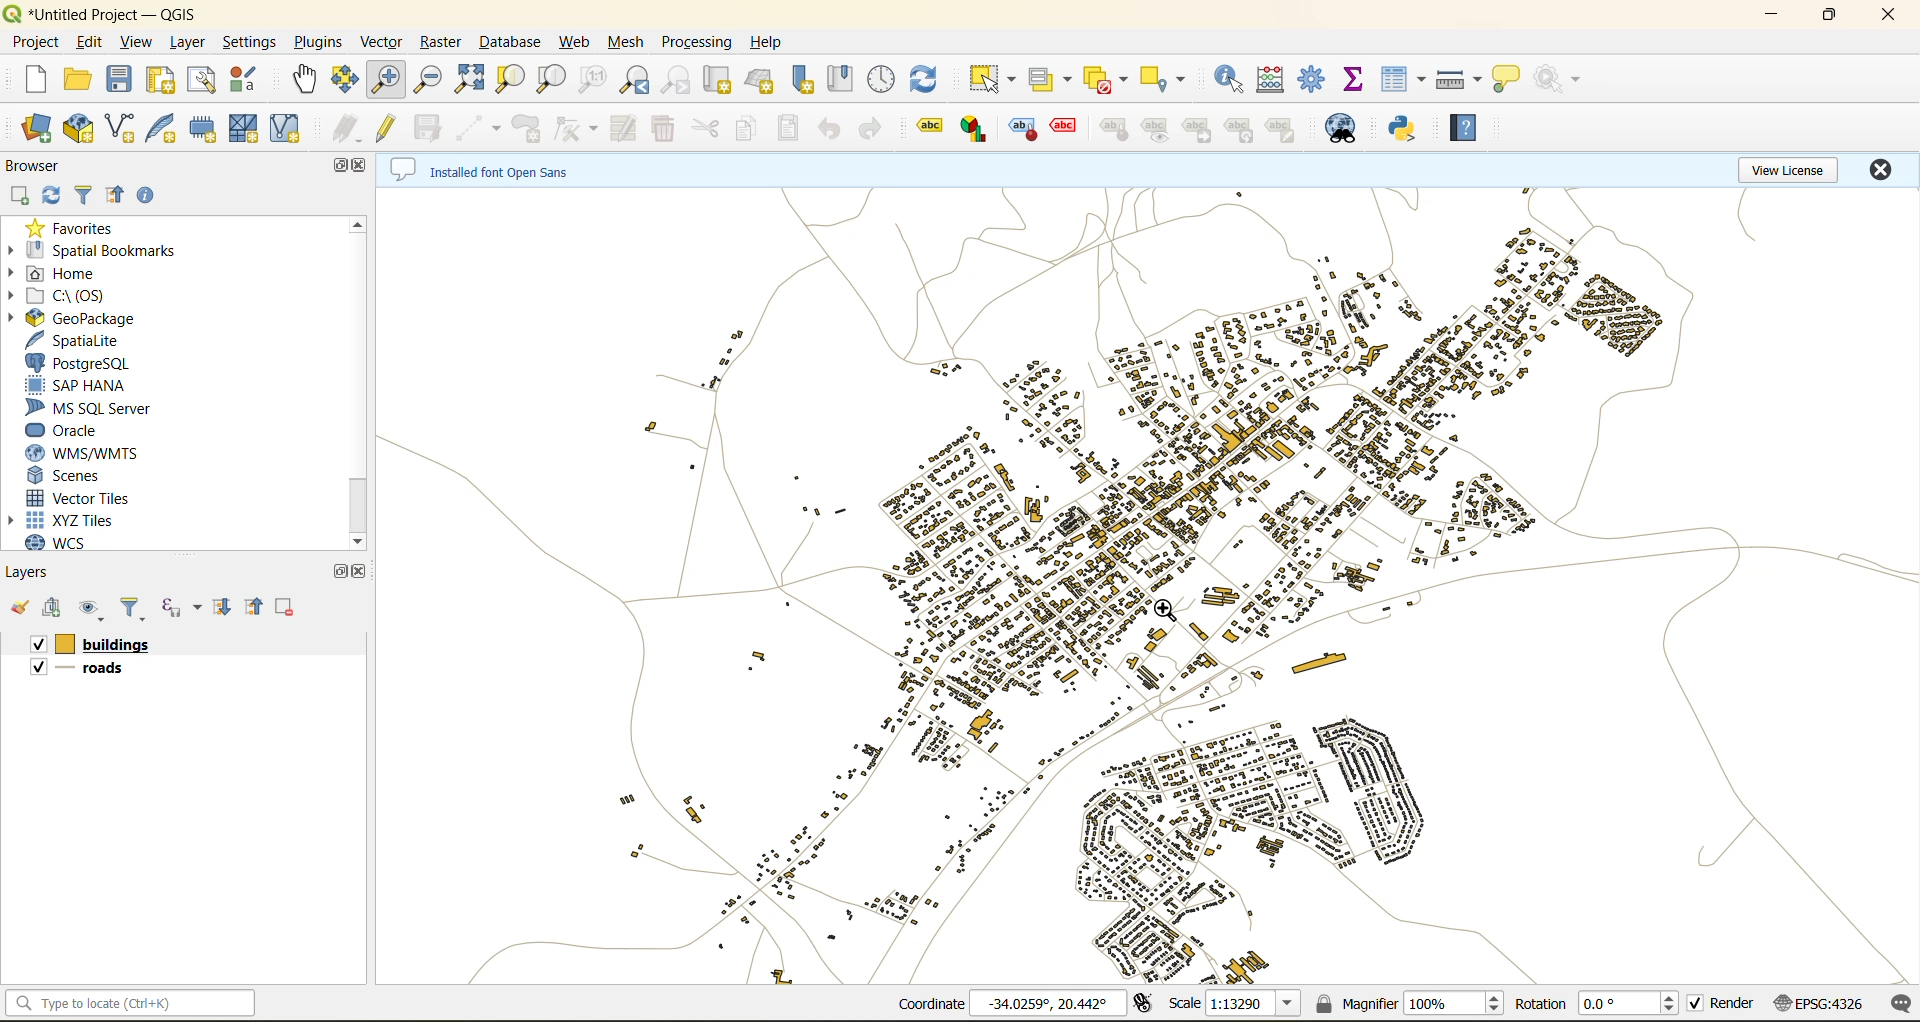 The height and width of the screenshot is (1022, 1920). What do you see at coordinates (1770, 20) in the screenshot?
I see `minimize` at bounding box center [1770, 20].